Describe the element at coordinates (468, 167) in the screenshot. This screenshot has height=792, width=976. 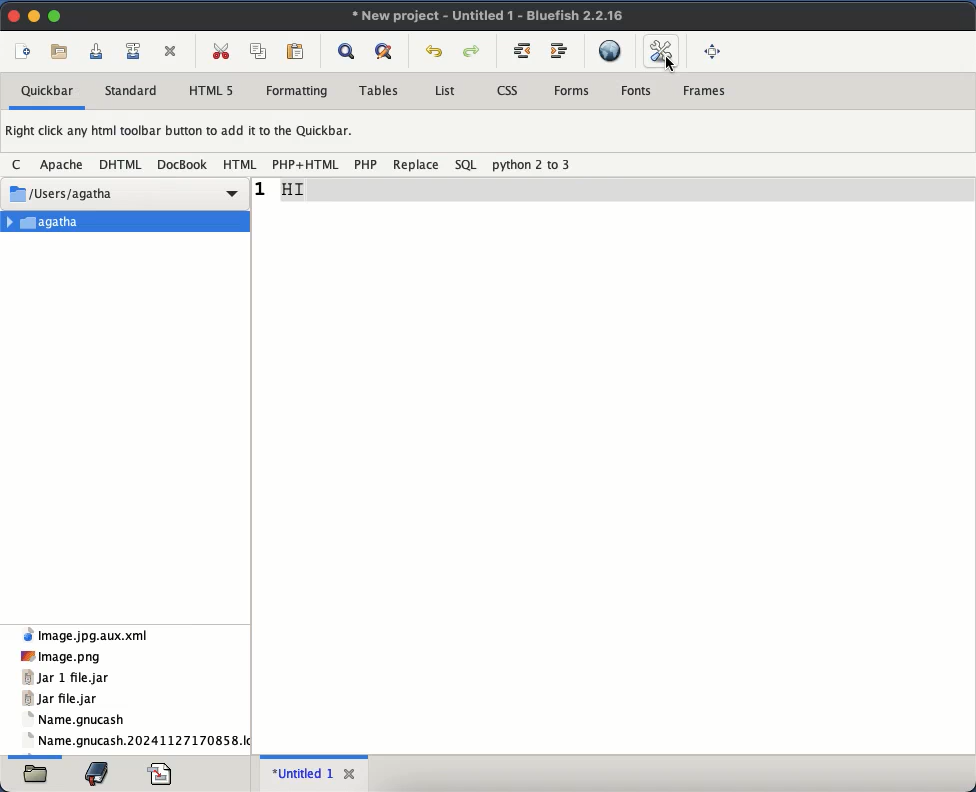
I see `sql` at that location.